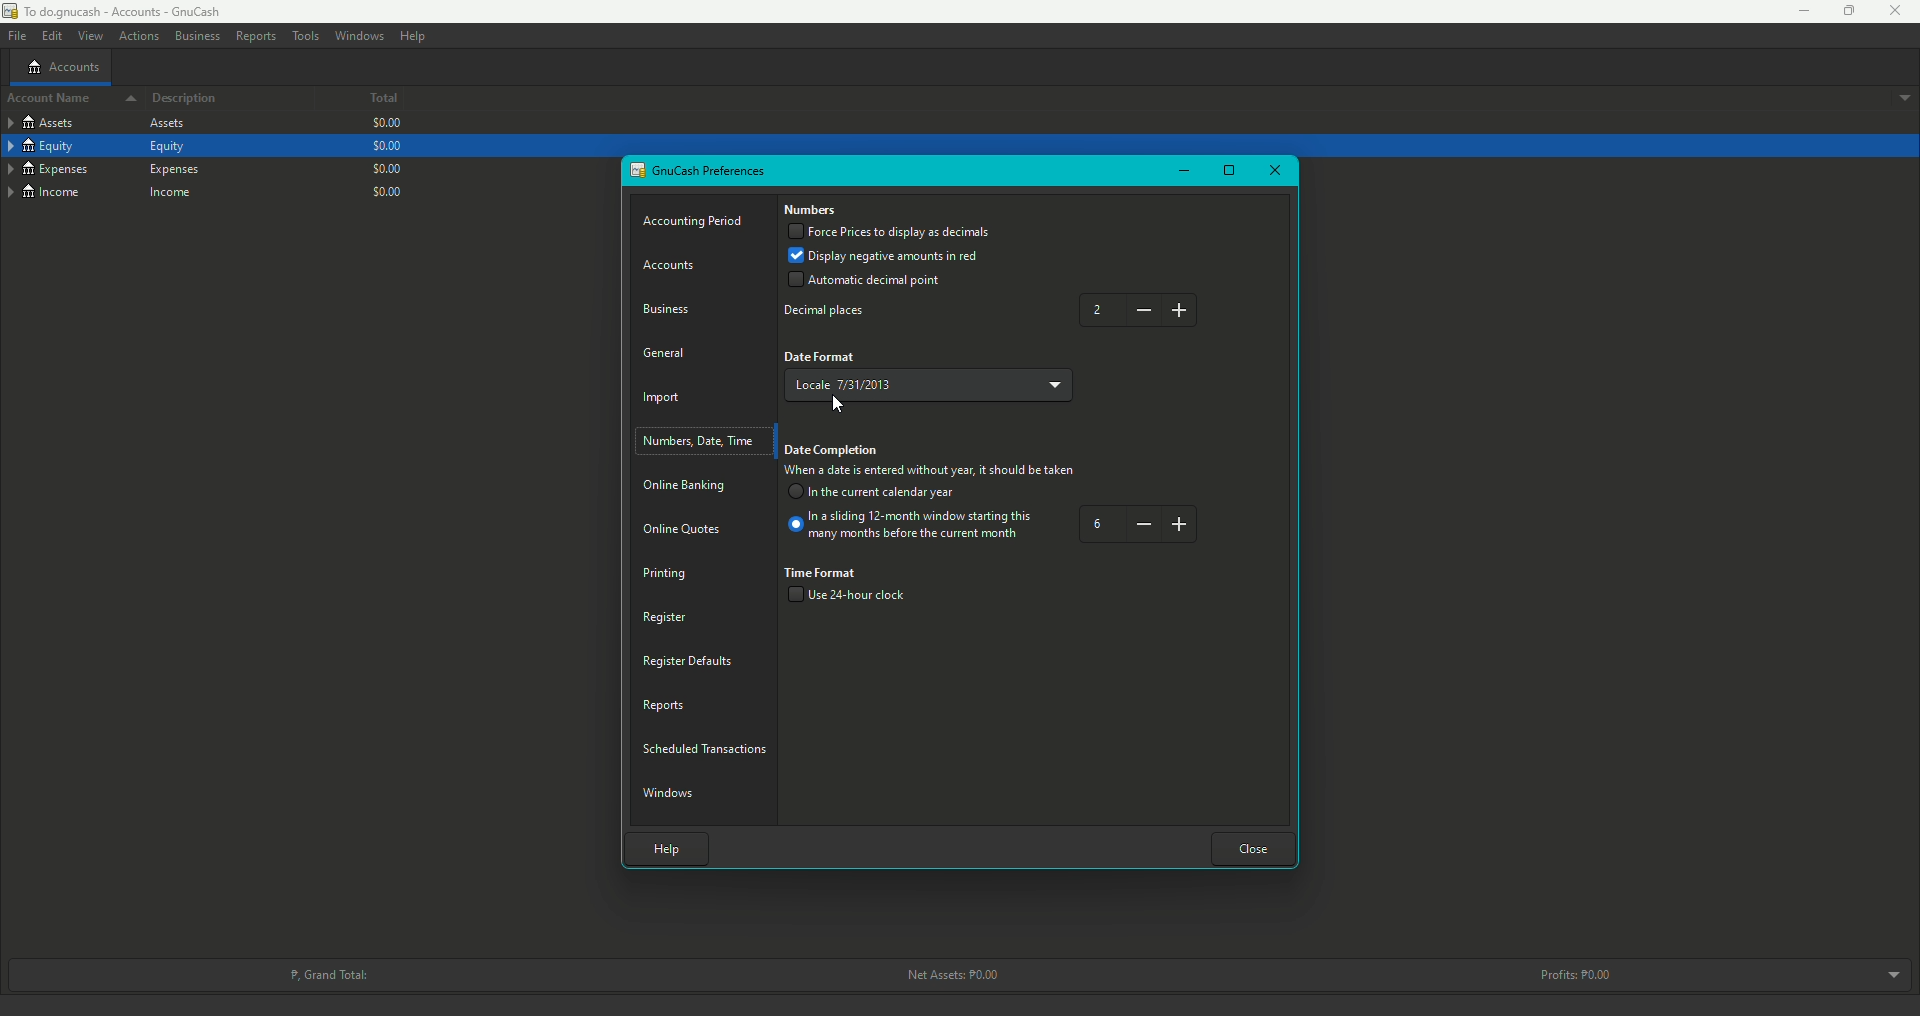 The height and width of the screenshot is (1016, 1920). What do you see at coordinates (887, 255) in the screenshot?
I see `Display negative amounts in red` at bounding box center [887, 255].